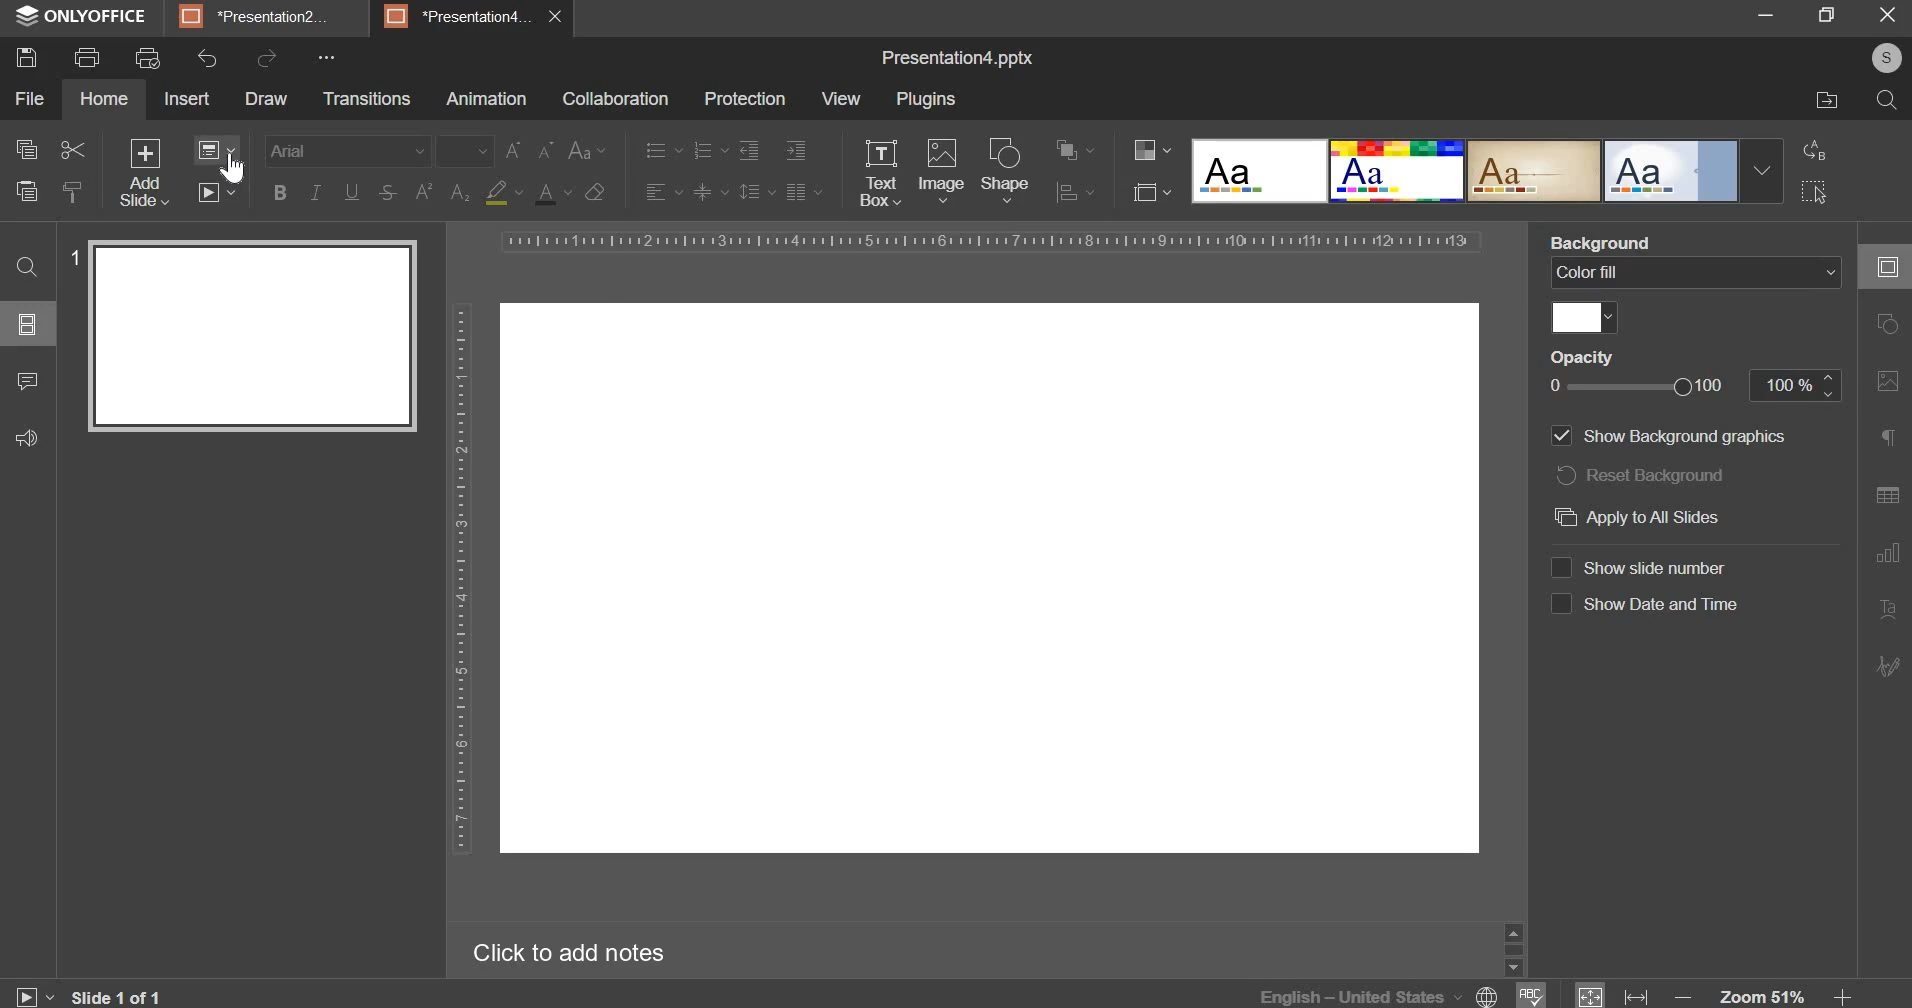 Image resolution: width=1912 pixels, height=1008 pixels. I want to click on fill color, so click(1584, 318).